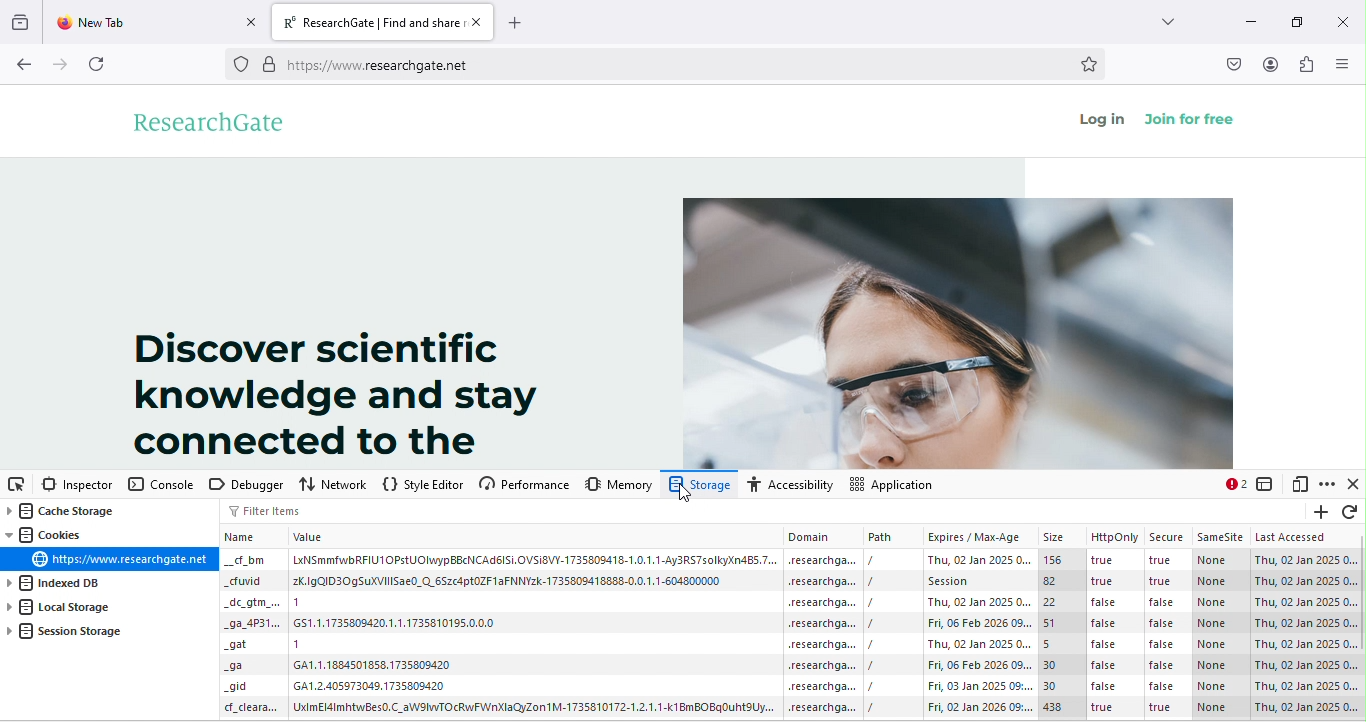 The height and width of the screenshot is (722, 1366). I want to click on secure, so click(1167, 536).